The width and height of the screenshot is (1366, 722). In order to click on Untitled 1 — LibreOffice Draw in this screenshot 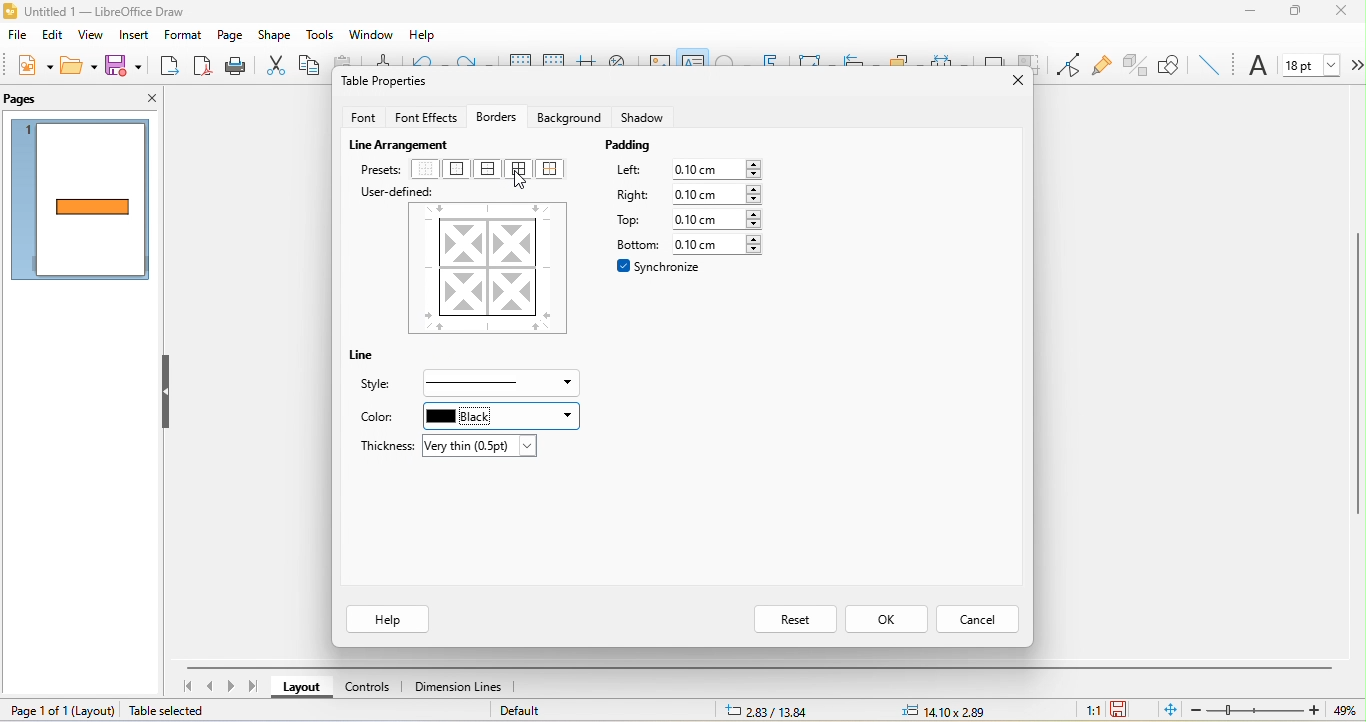, I will do `click(94, 10)`.